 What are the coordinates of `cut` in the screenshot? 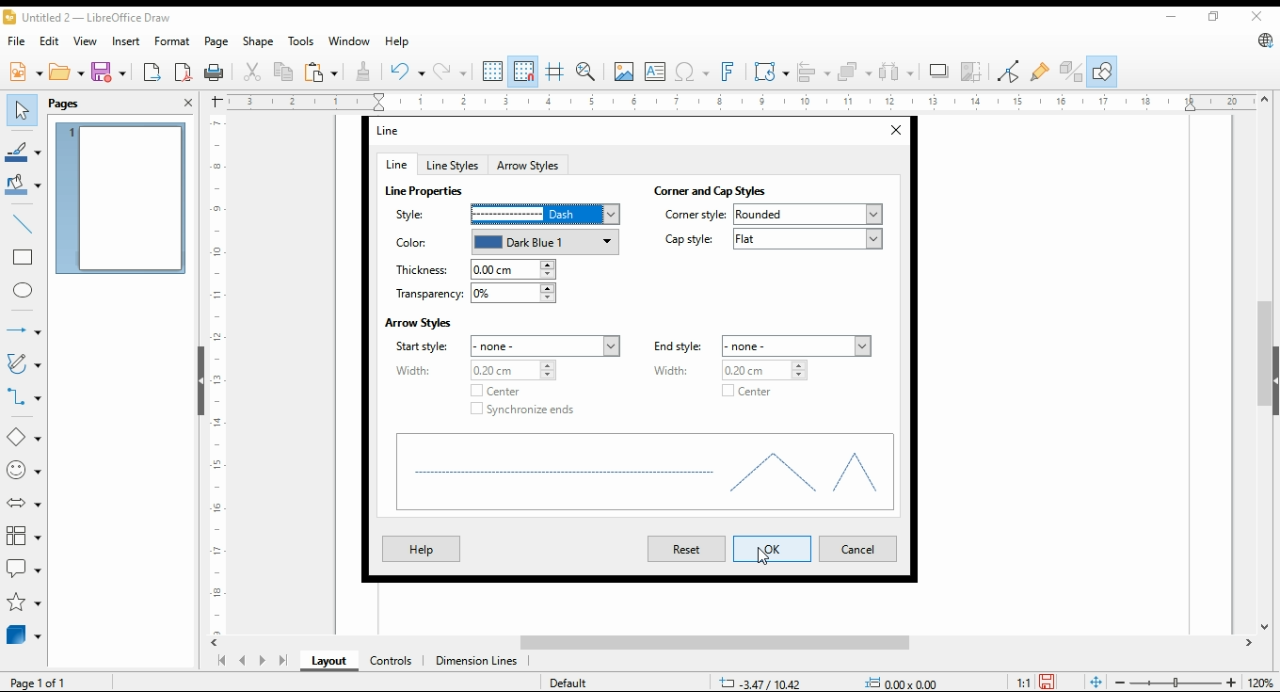 It's located at (250, 73).